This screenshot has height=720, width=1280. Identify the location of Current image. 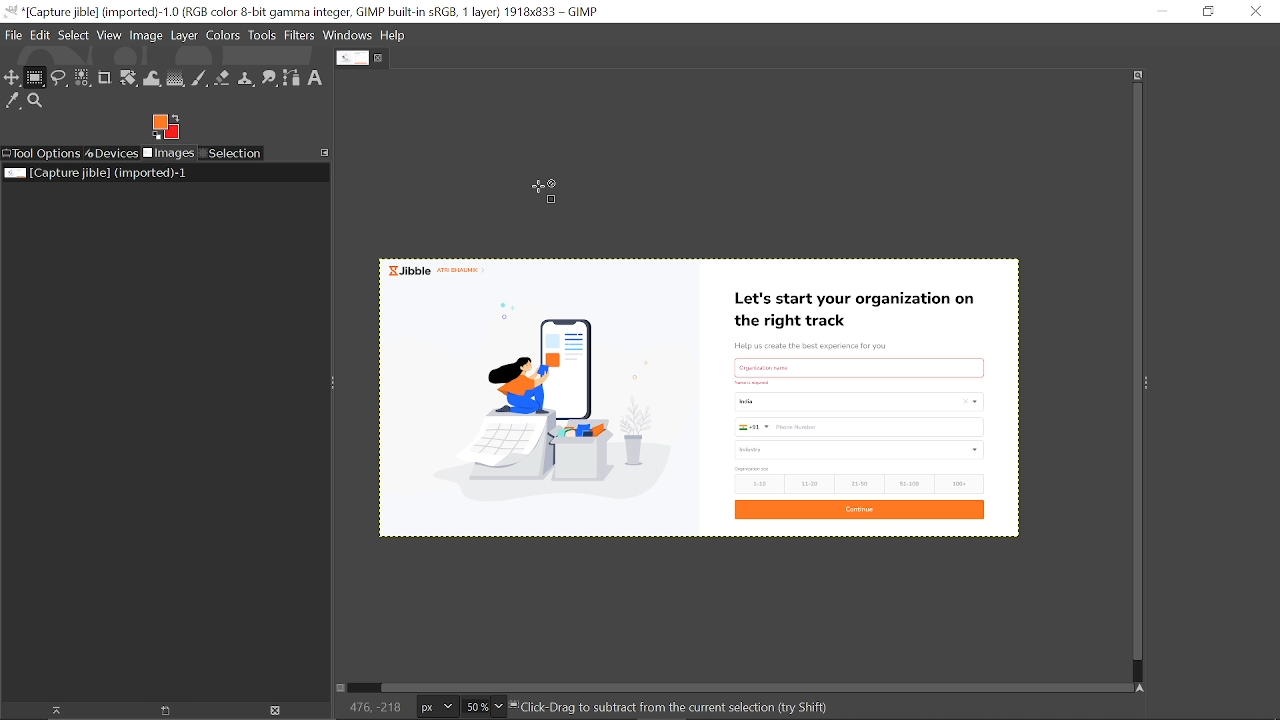
(94, 173).